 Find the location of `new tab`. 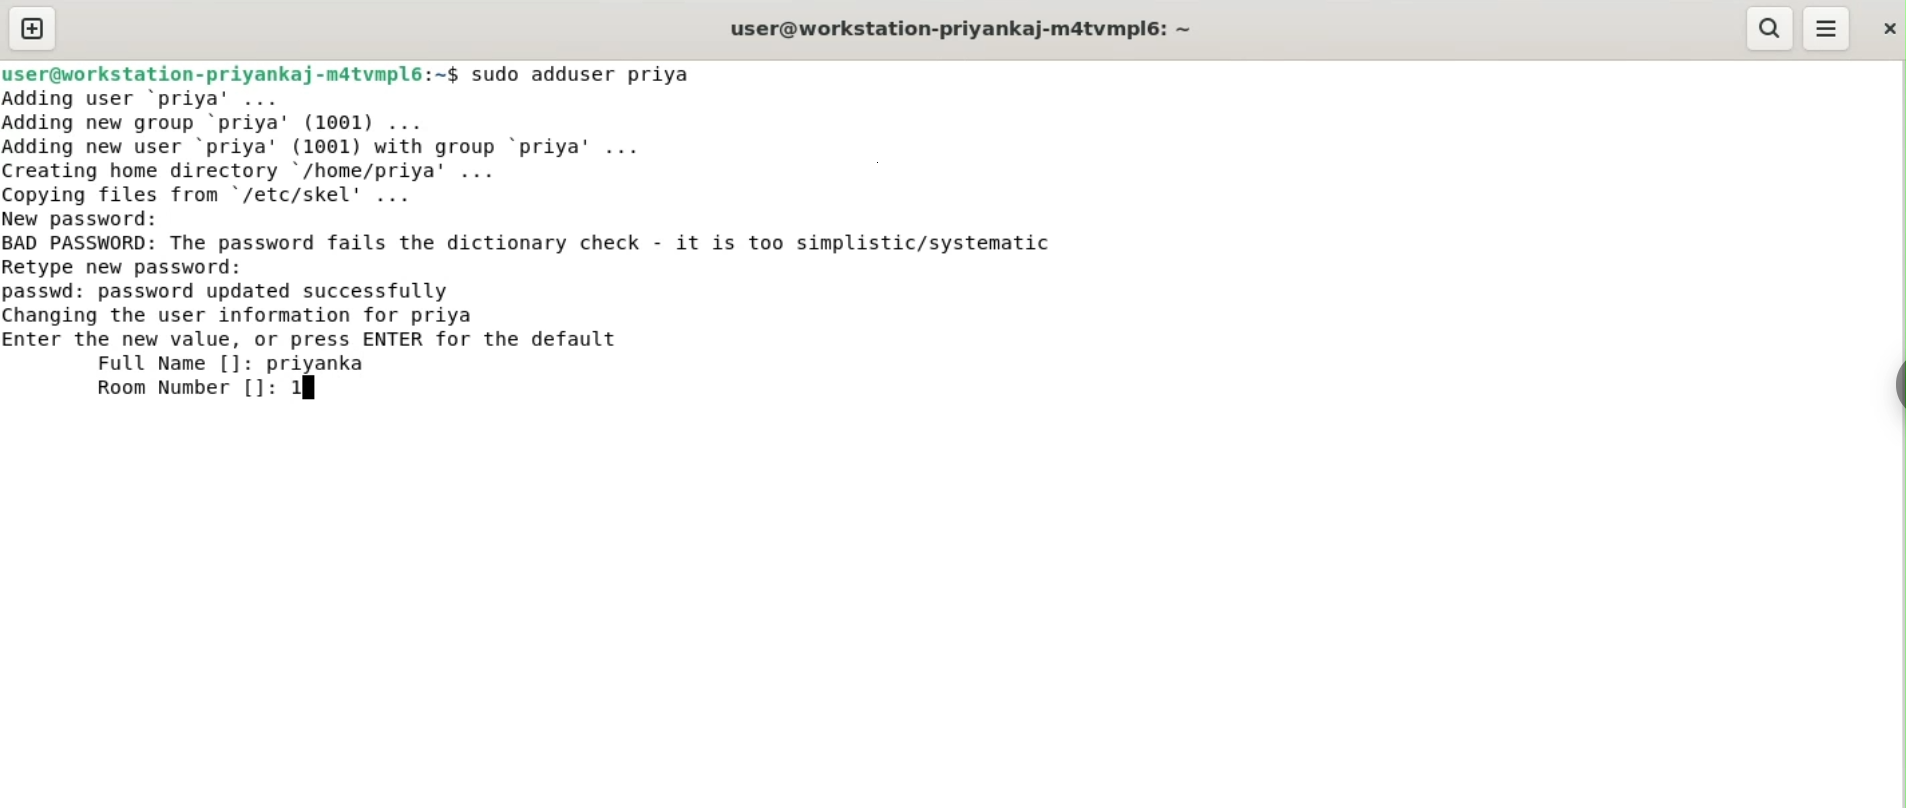

new tab is located at coordinates (33, 28).